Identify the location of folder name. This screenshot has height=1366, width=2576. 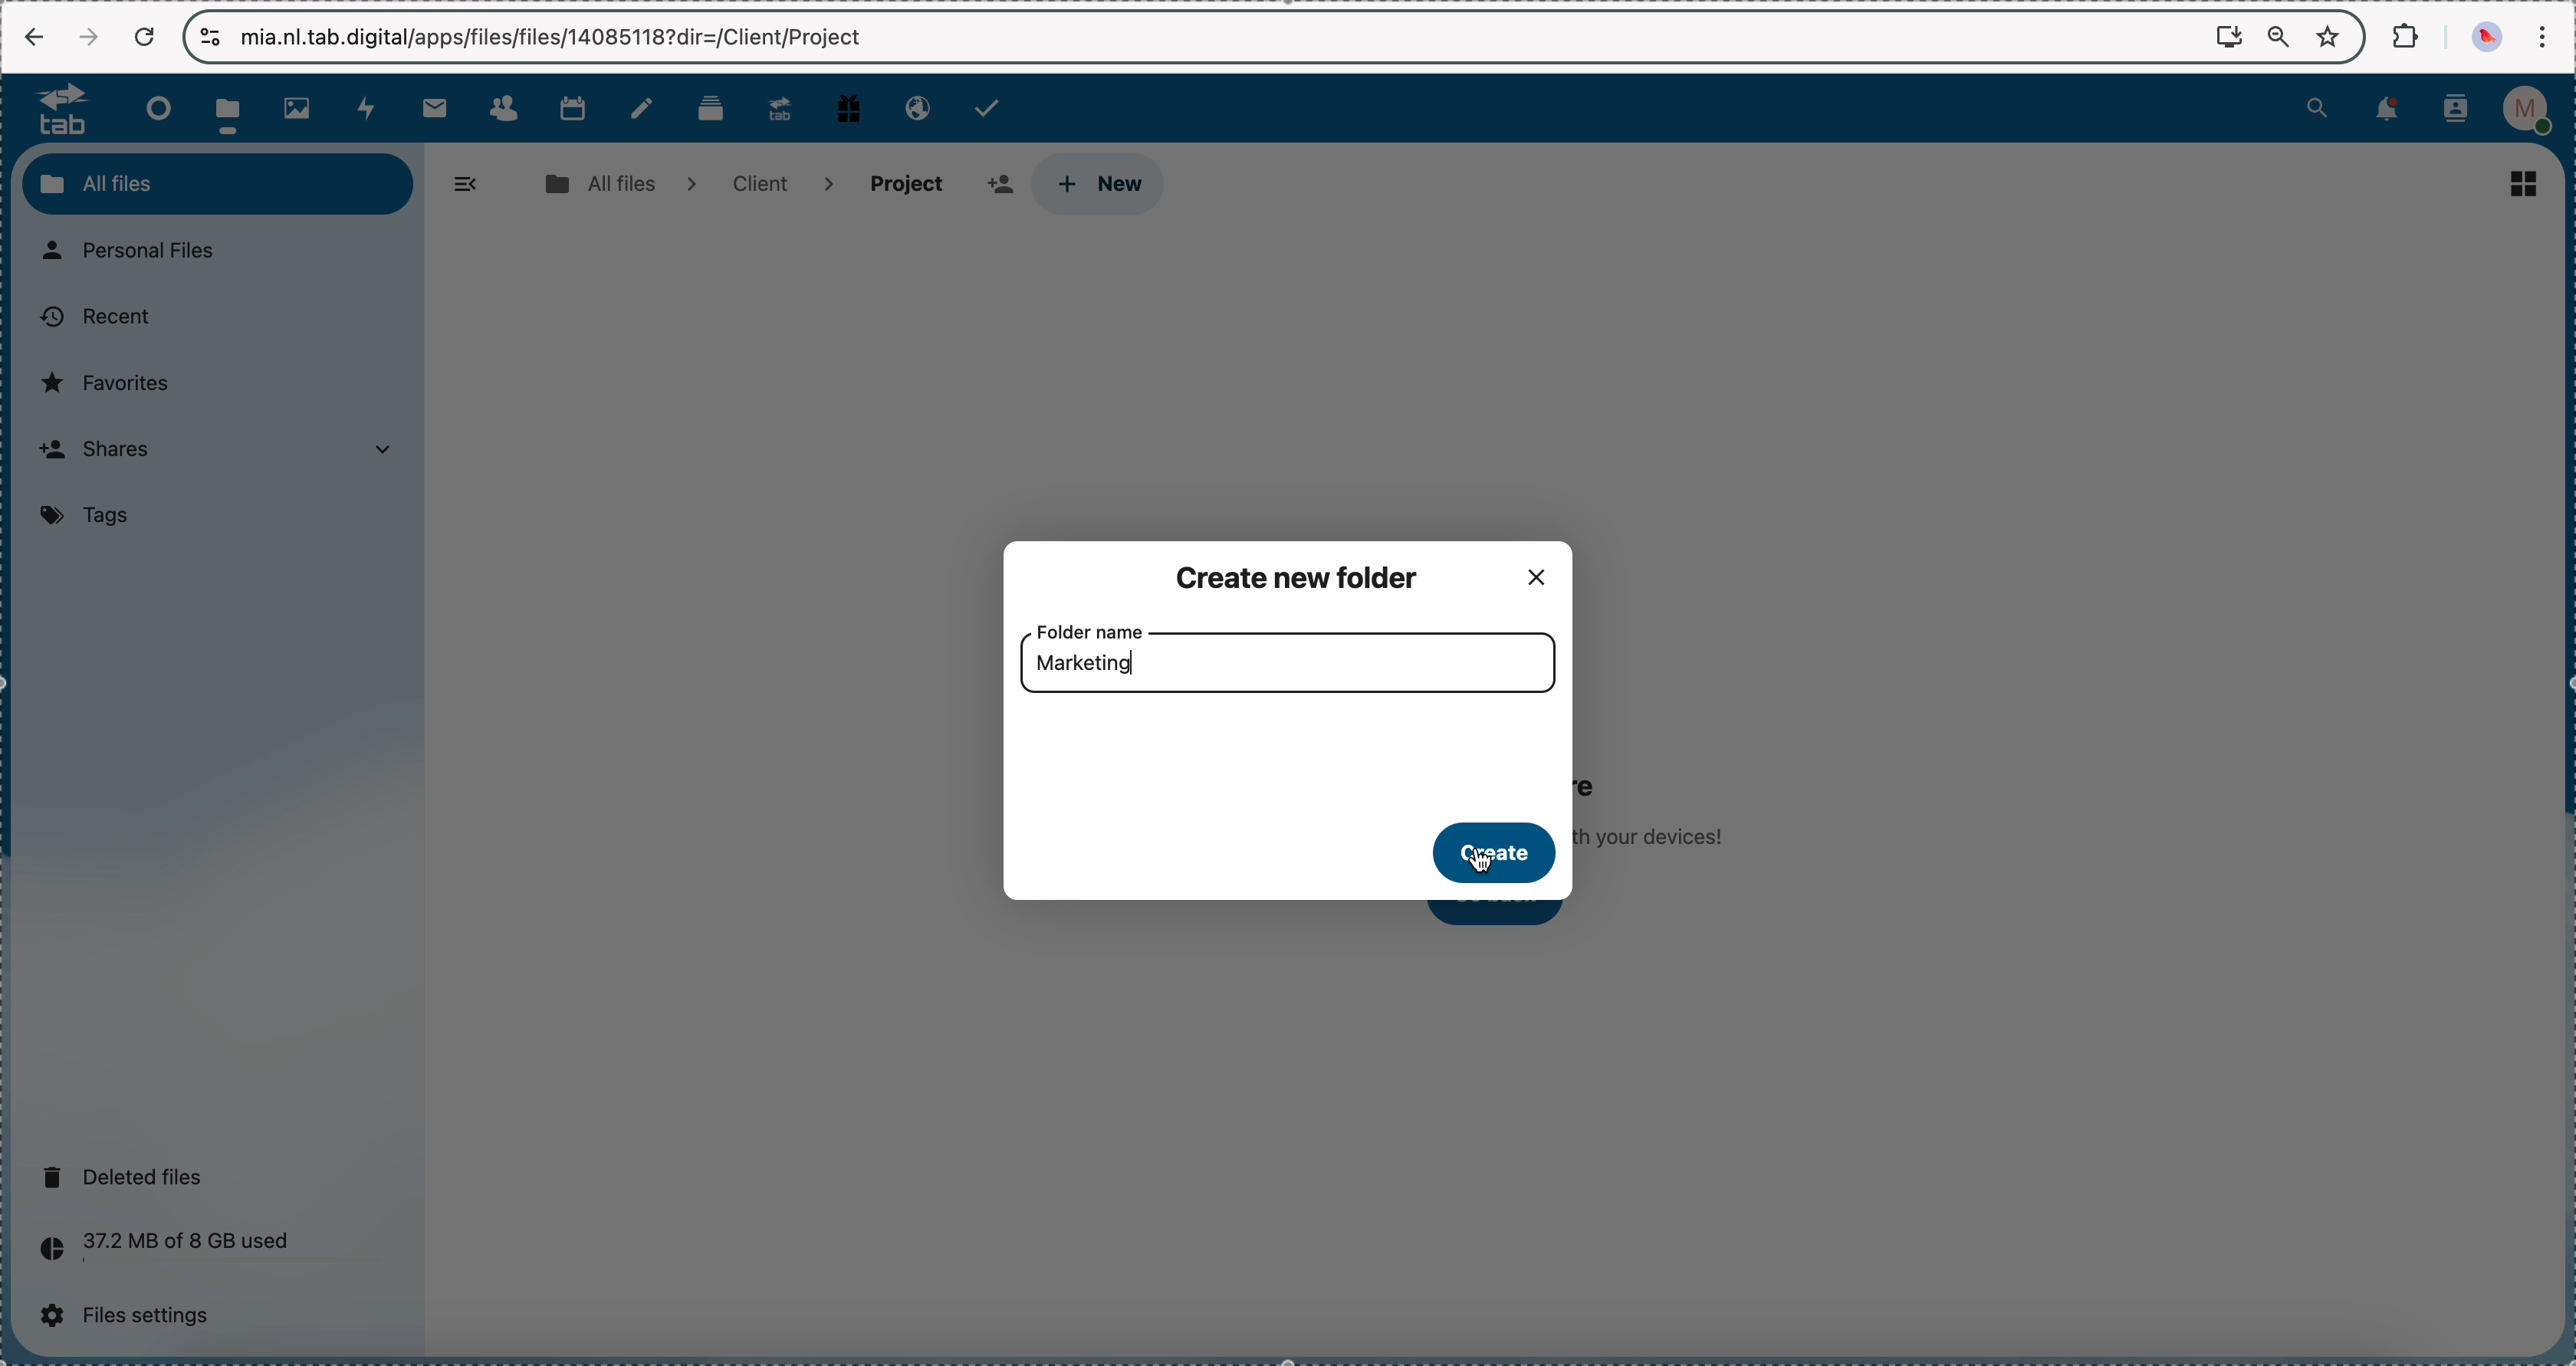
(1091, 627).